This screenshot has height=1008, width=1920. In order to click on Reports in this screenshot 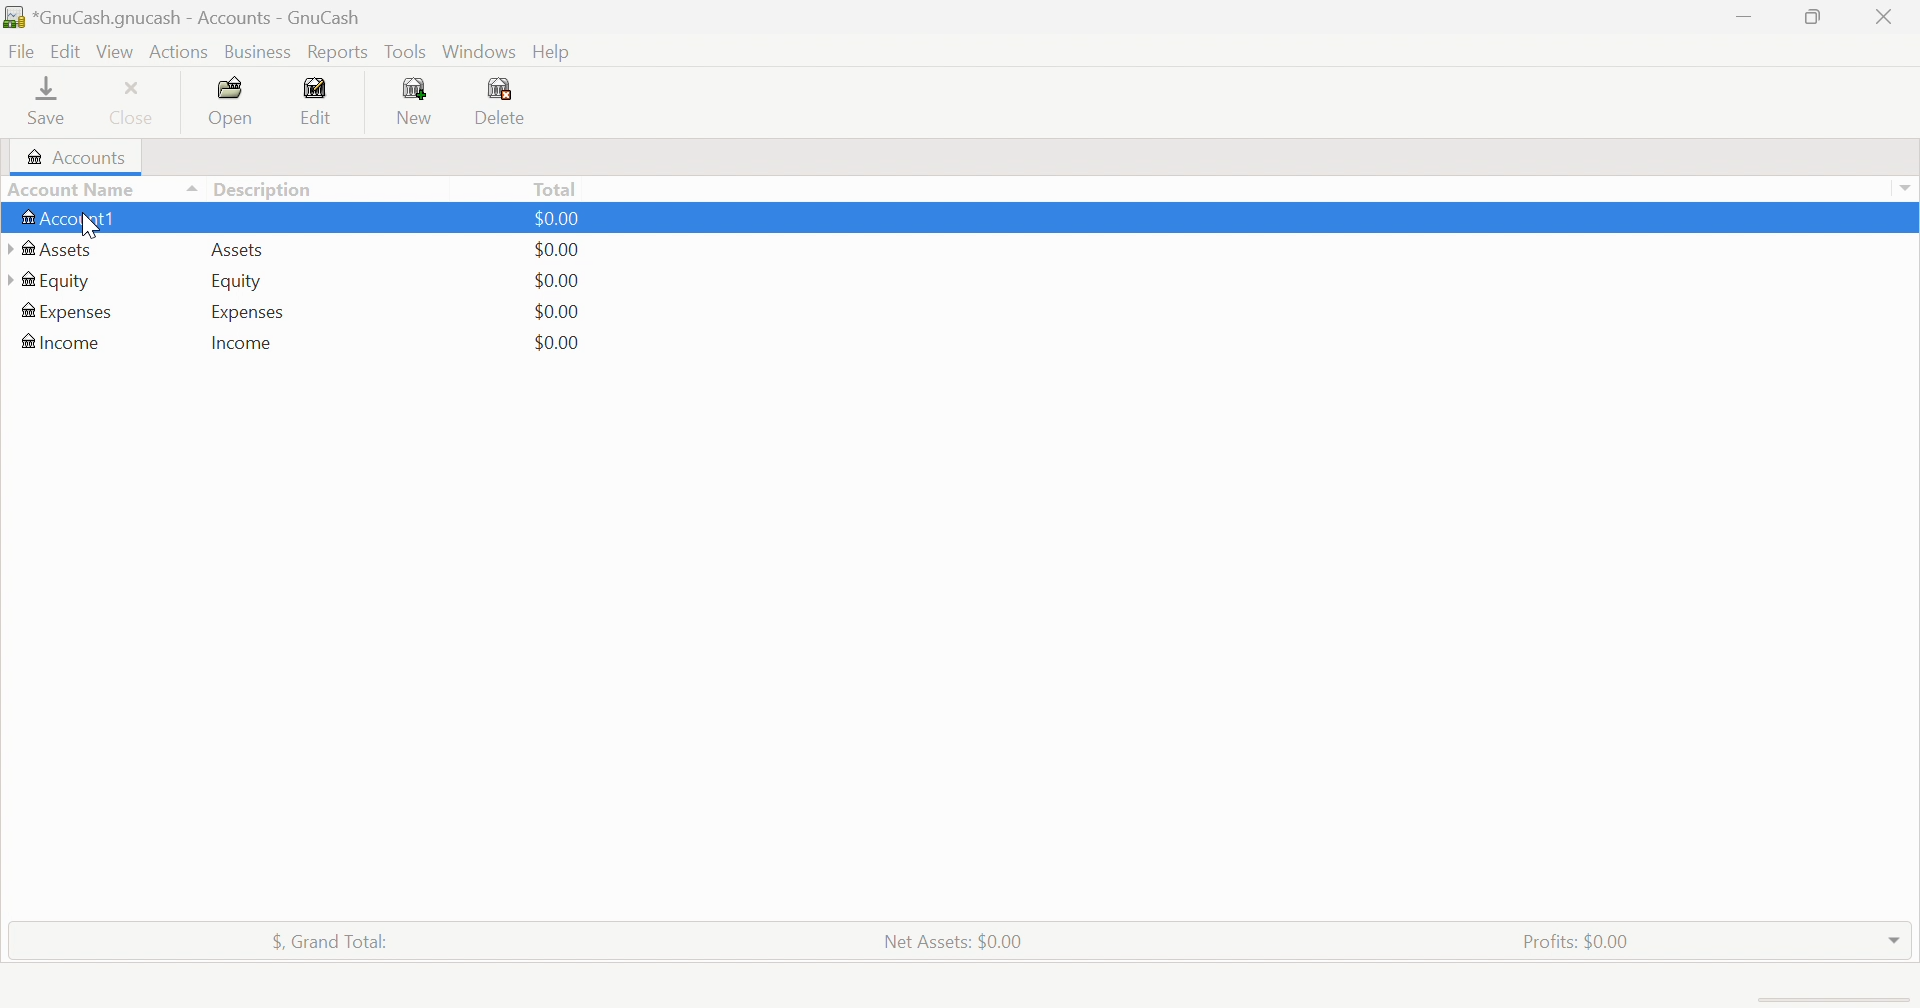, I will do `click(338, 53)`.